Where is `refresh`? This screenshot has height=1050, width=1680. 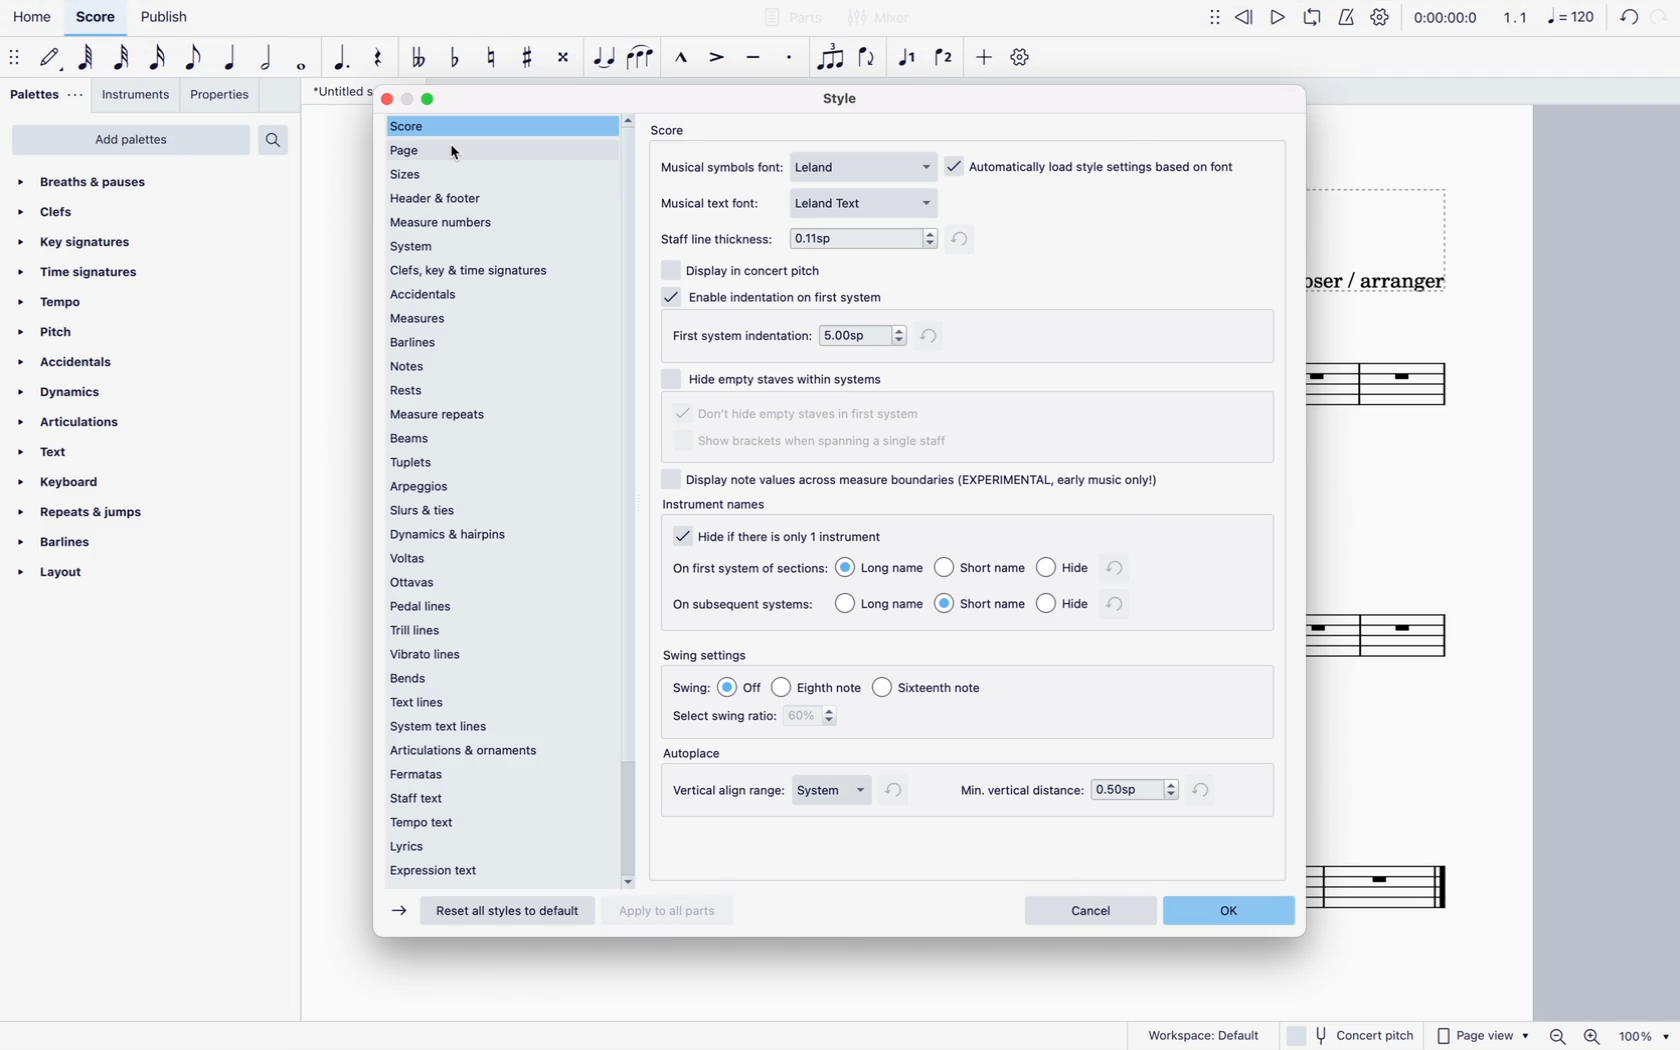 refresh is located at coordinates (1120, 606).